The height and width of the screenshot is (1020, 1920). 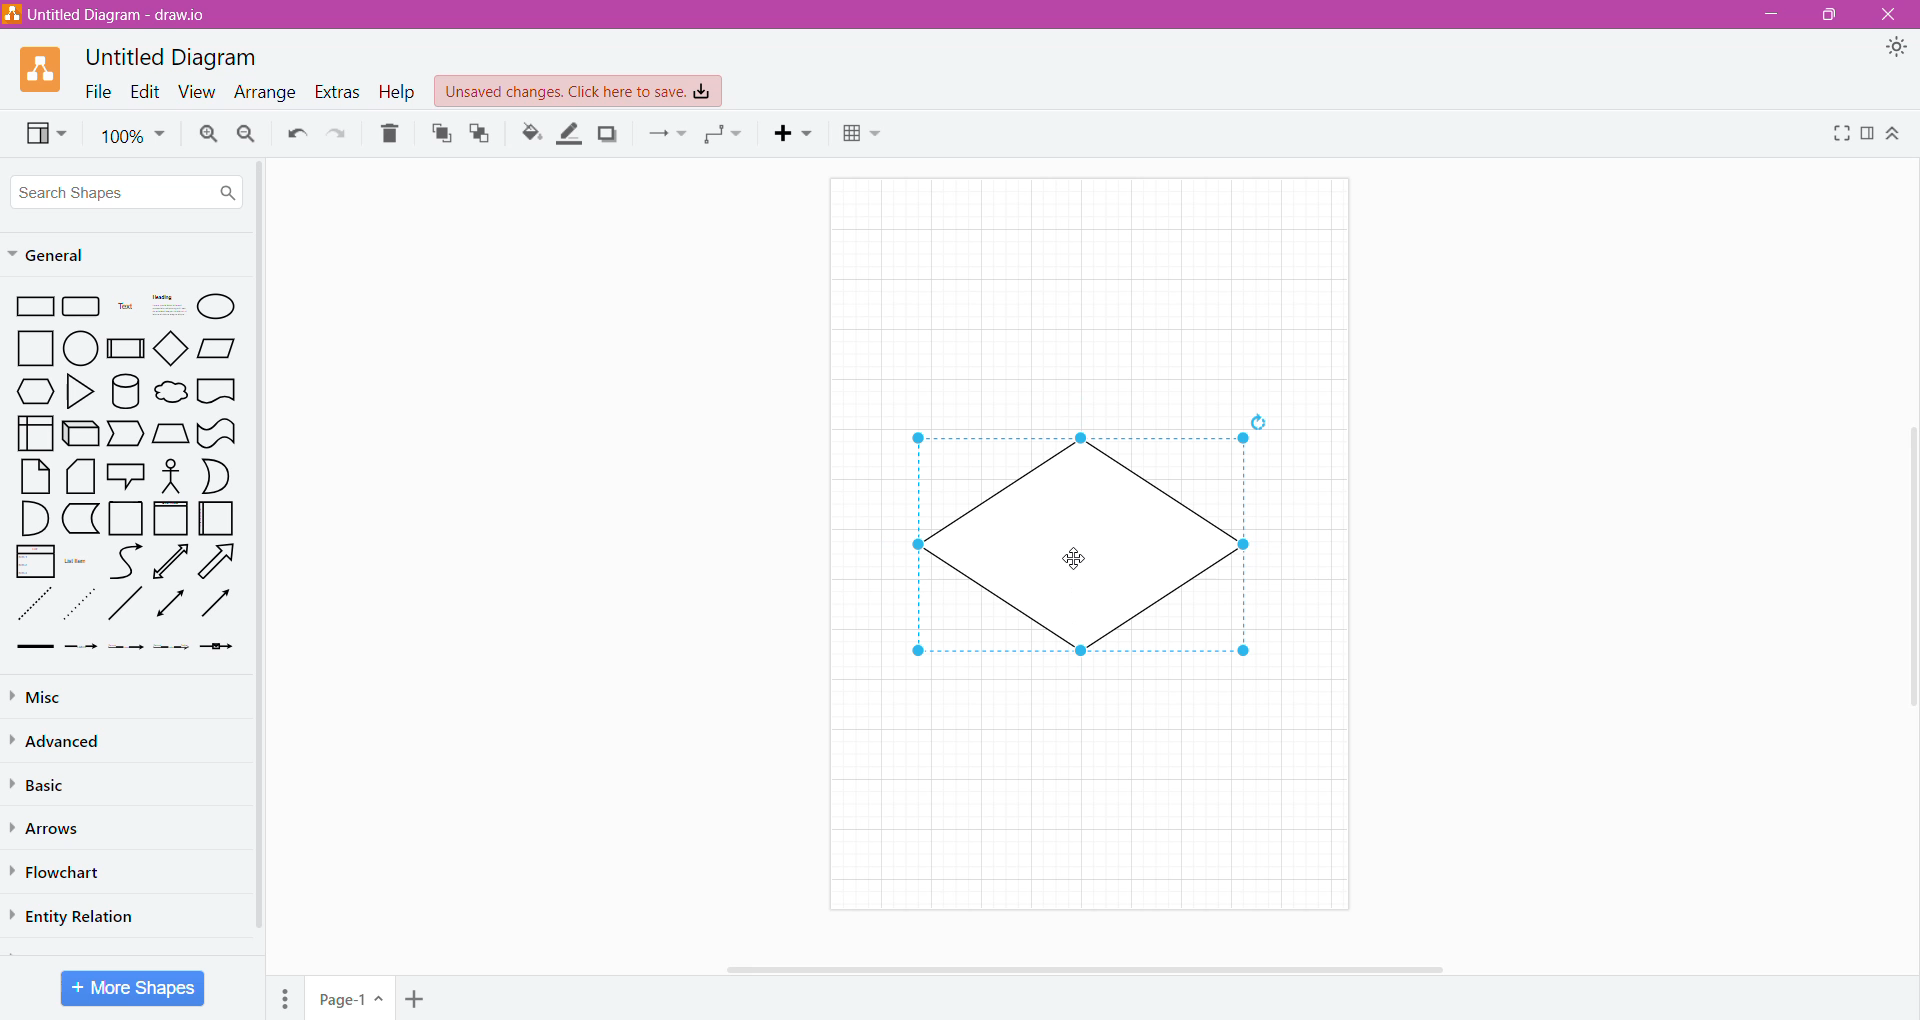 I want to click on Square, so click(x=36, y=348).